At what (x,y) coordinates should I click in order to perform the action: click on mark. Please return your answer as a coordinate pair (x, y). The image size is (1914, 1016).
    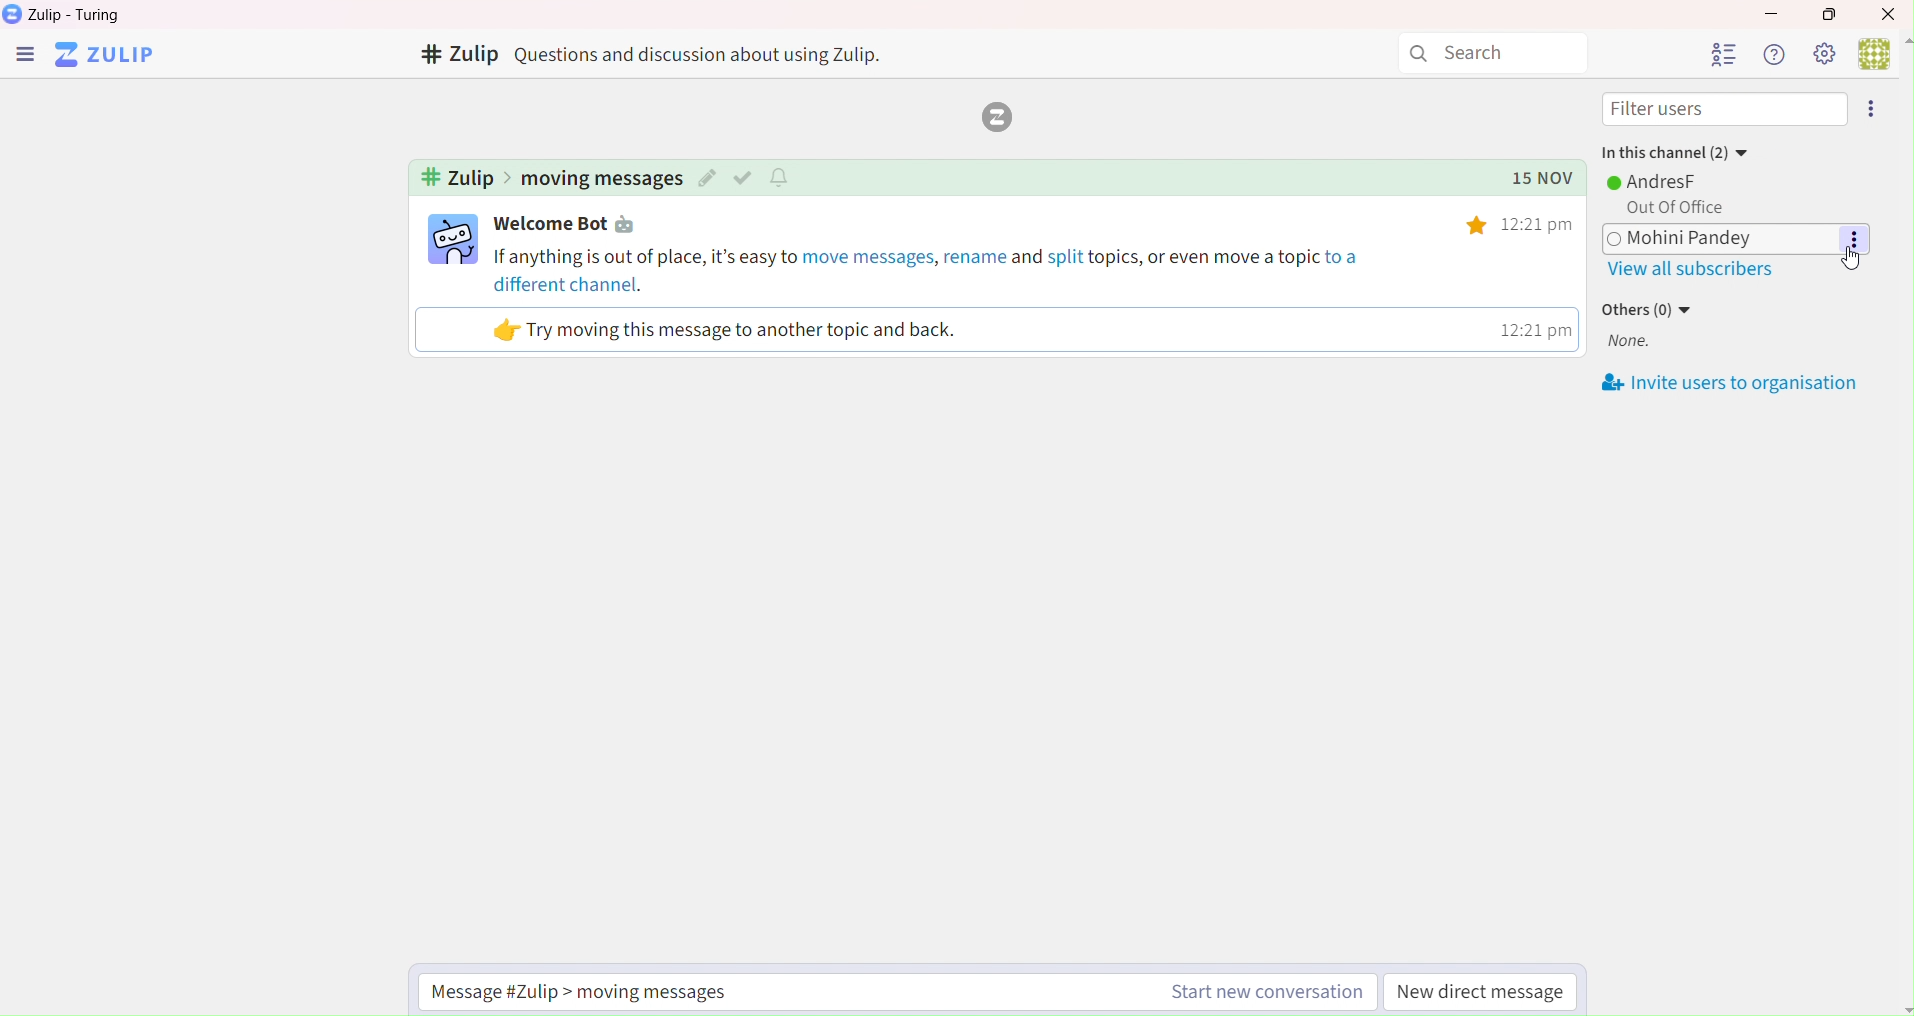
    Looking at the image, I should click on (746, 177).